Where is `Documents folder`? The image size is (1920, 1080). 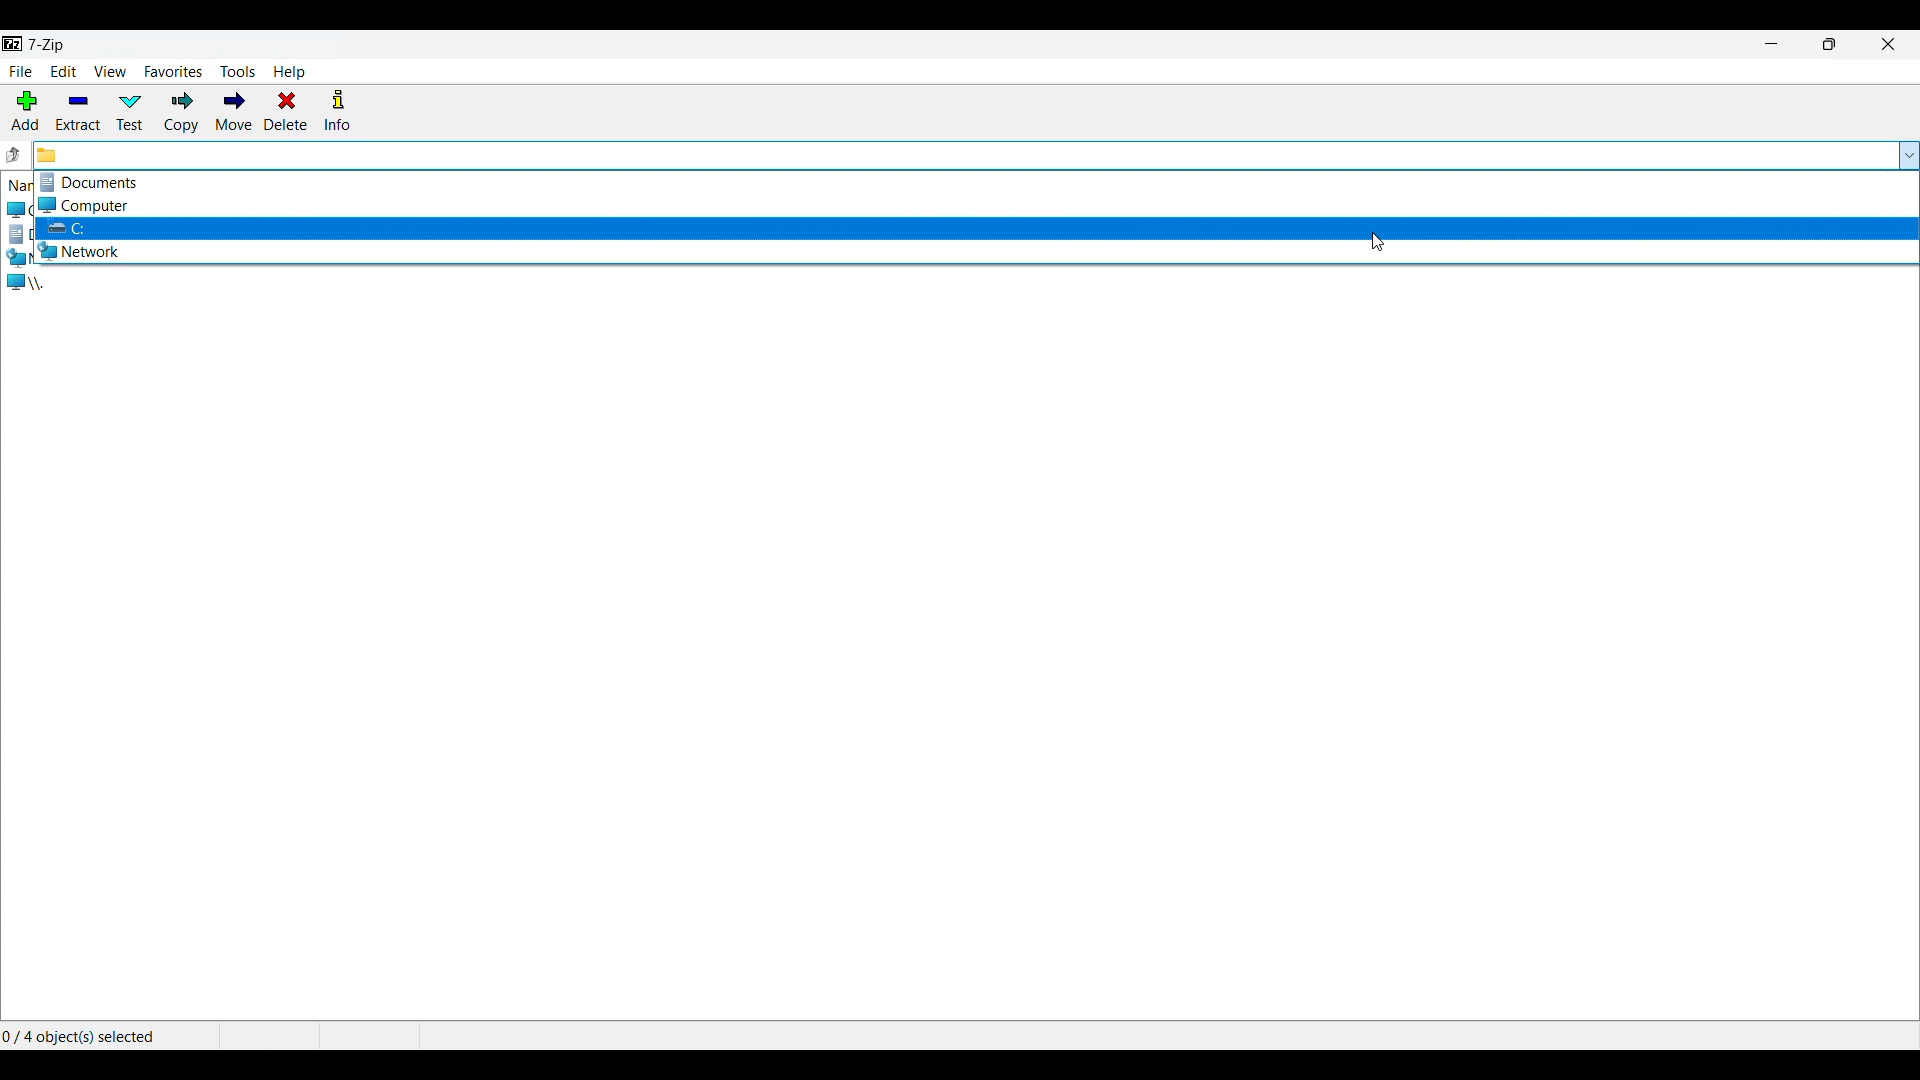 Documents folder is located at coordinates (976, 182).